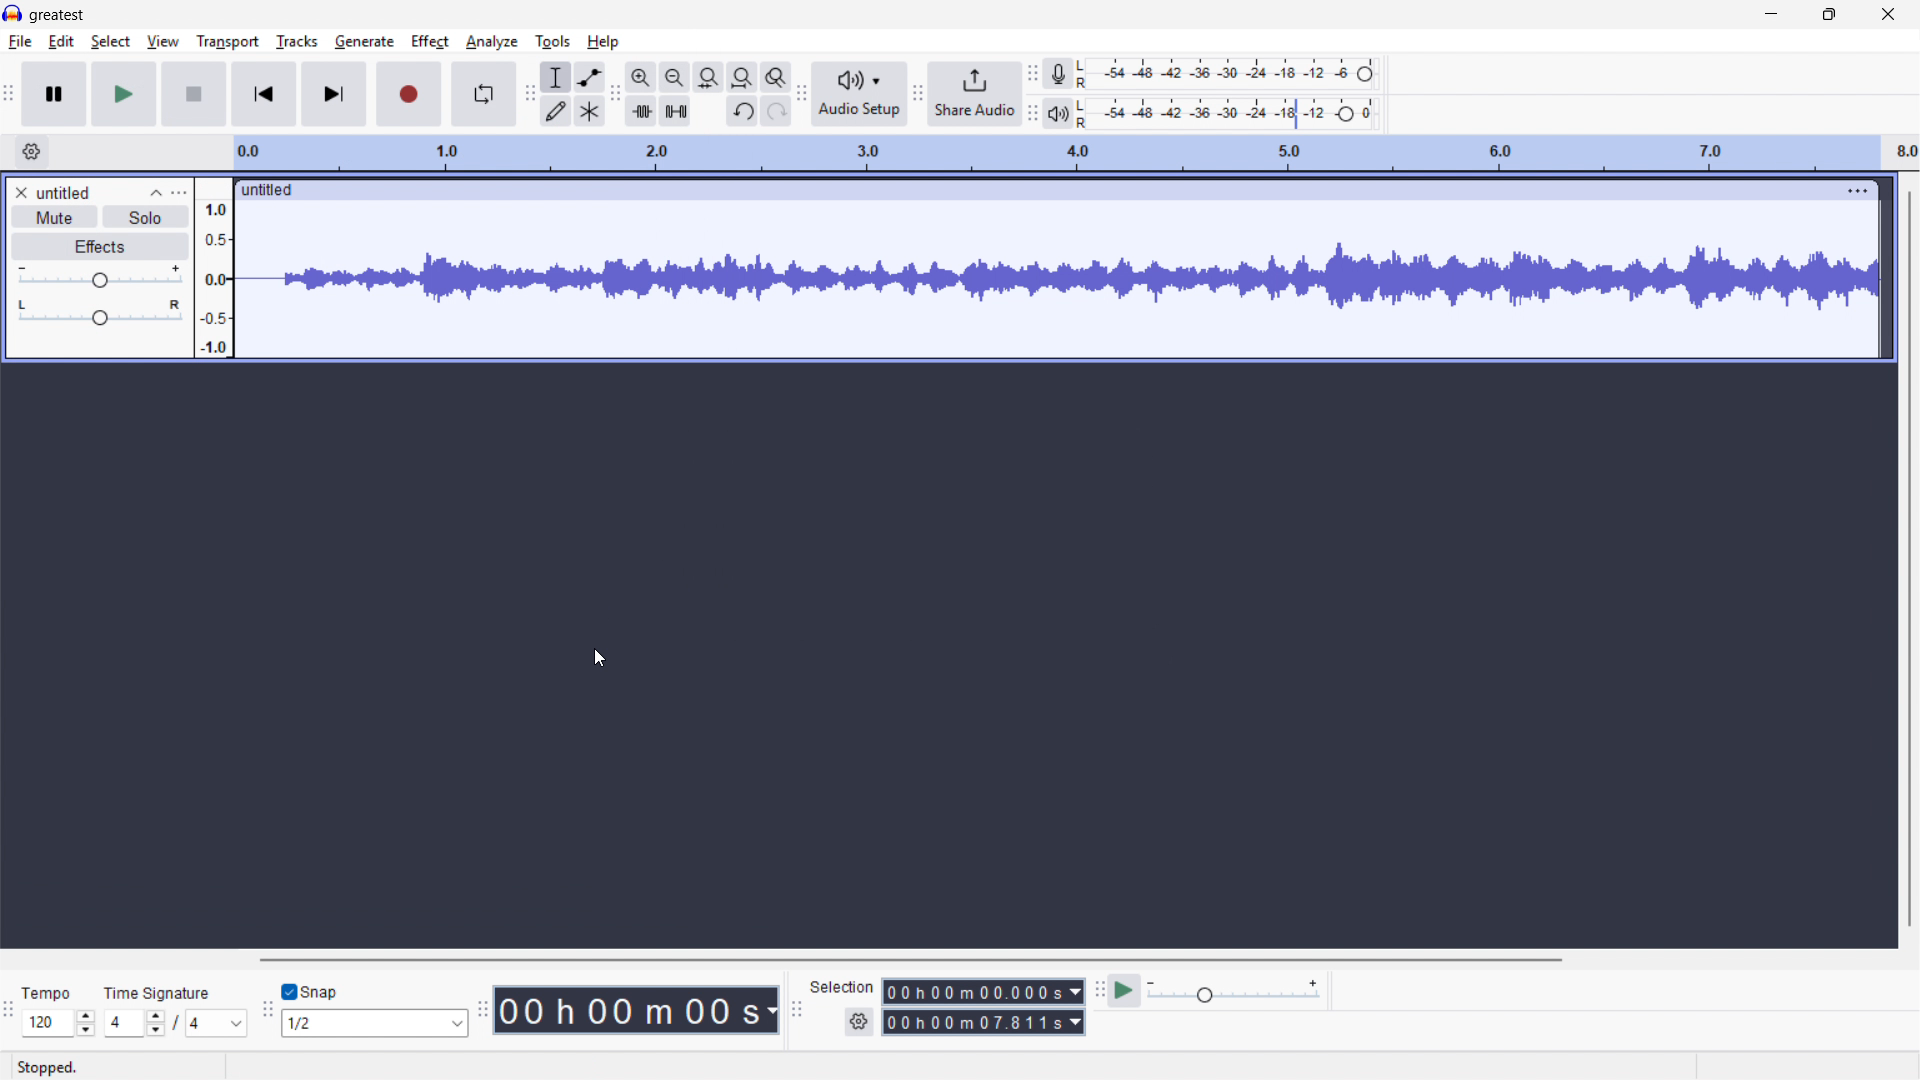 The height and width of the screenshot is (1080, 1920). What do you see at coordinates (163, 42) in the screenshot?
I see `view` at bounding box center [163, 42].